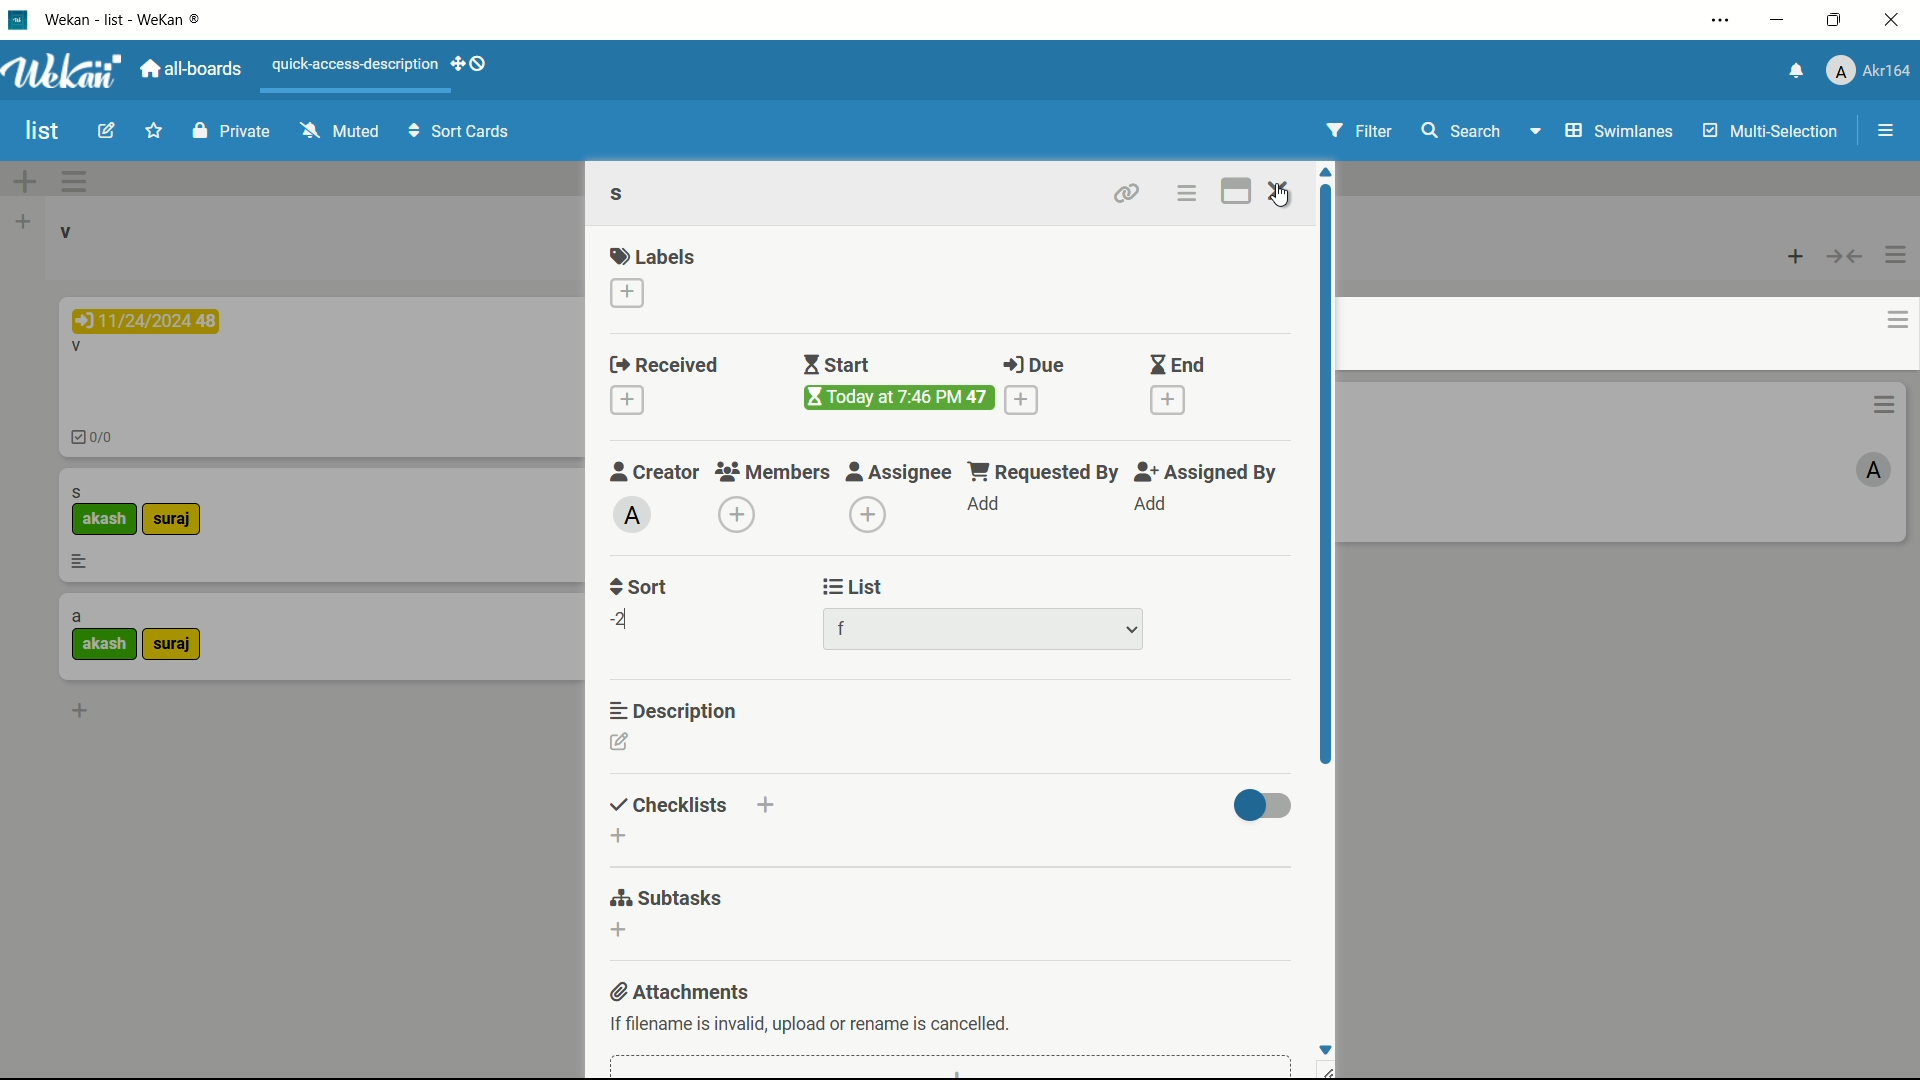  What do you see at coordinates (105, 644) in the screenshot?
I see `label-1` at bounding box center [105, 644].